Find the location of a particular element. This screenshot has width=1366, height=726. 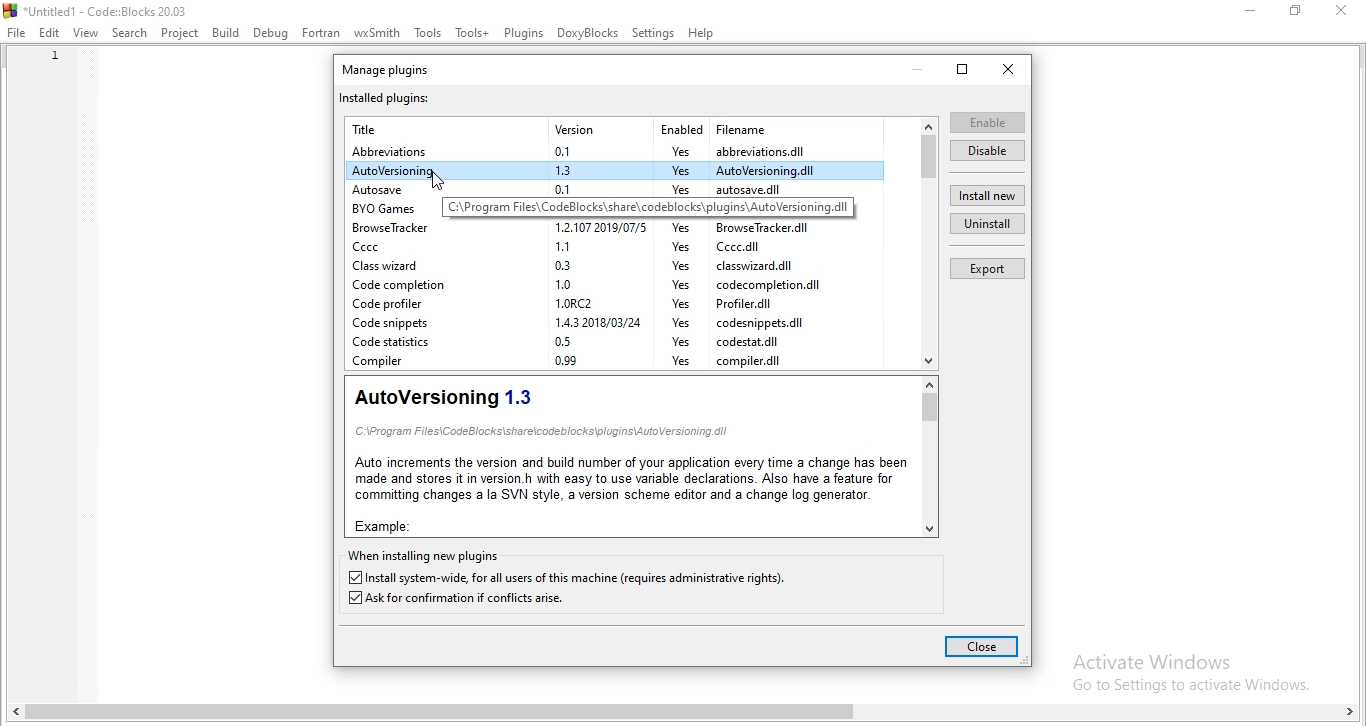

wxSmith is located at coordinates (376, 30).